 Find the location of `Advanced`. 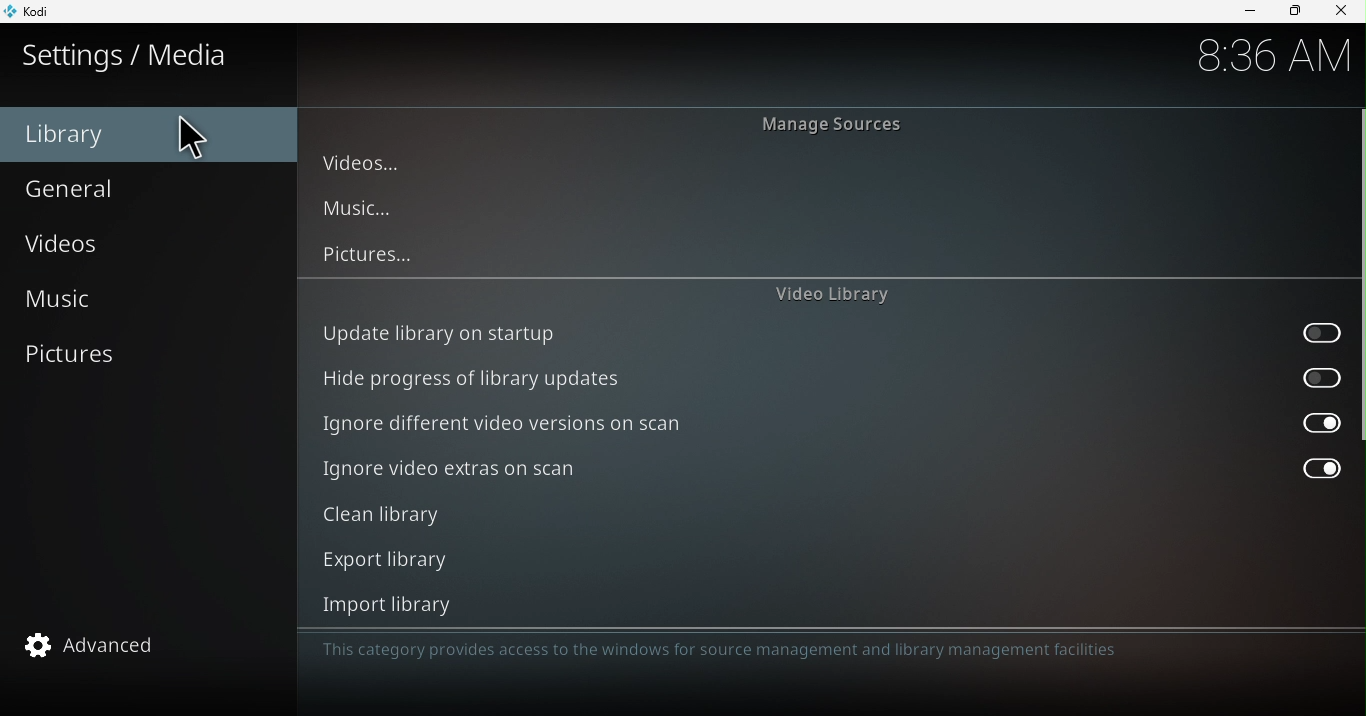

Advanced is located at coordinates (149, 644).